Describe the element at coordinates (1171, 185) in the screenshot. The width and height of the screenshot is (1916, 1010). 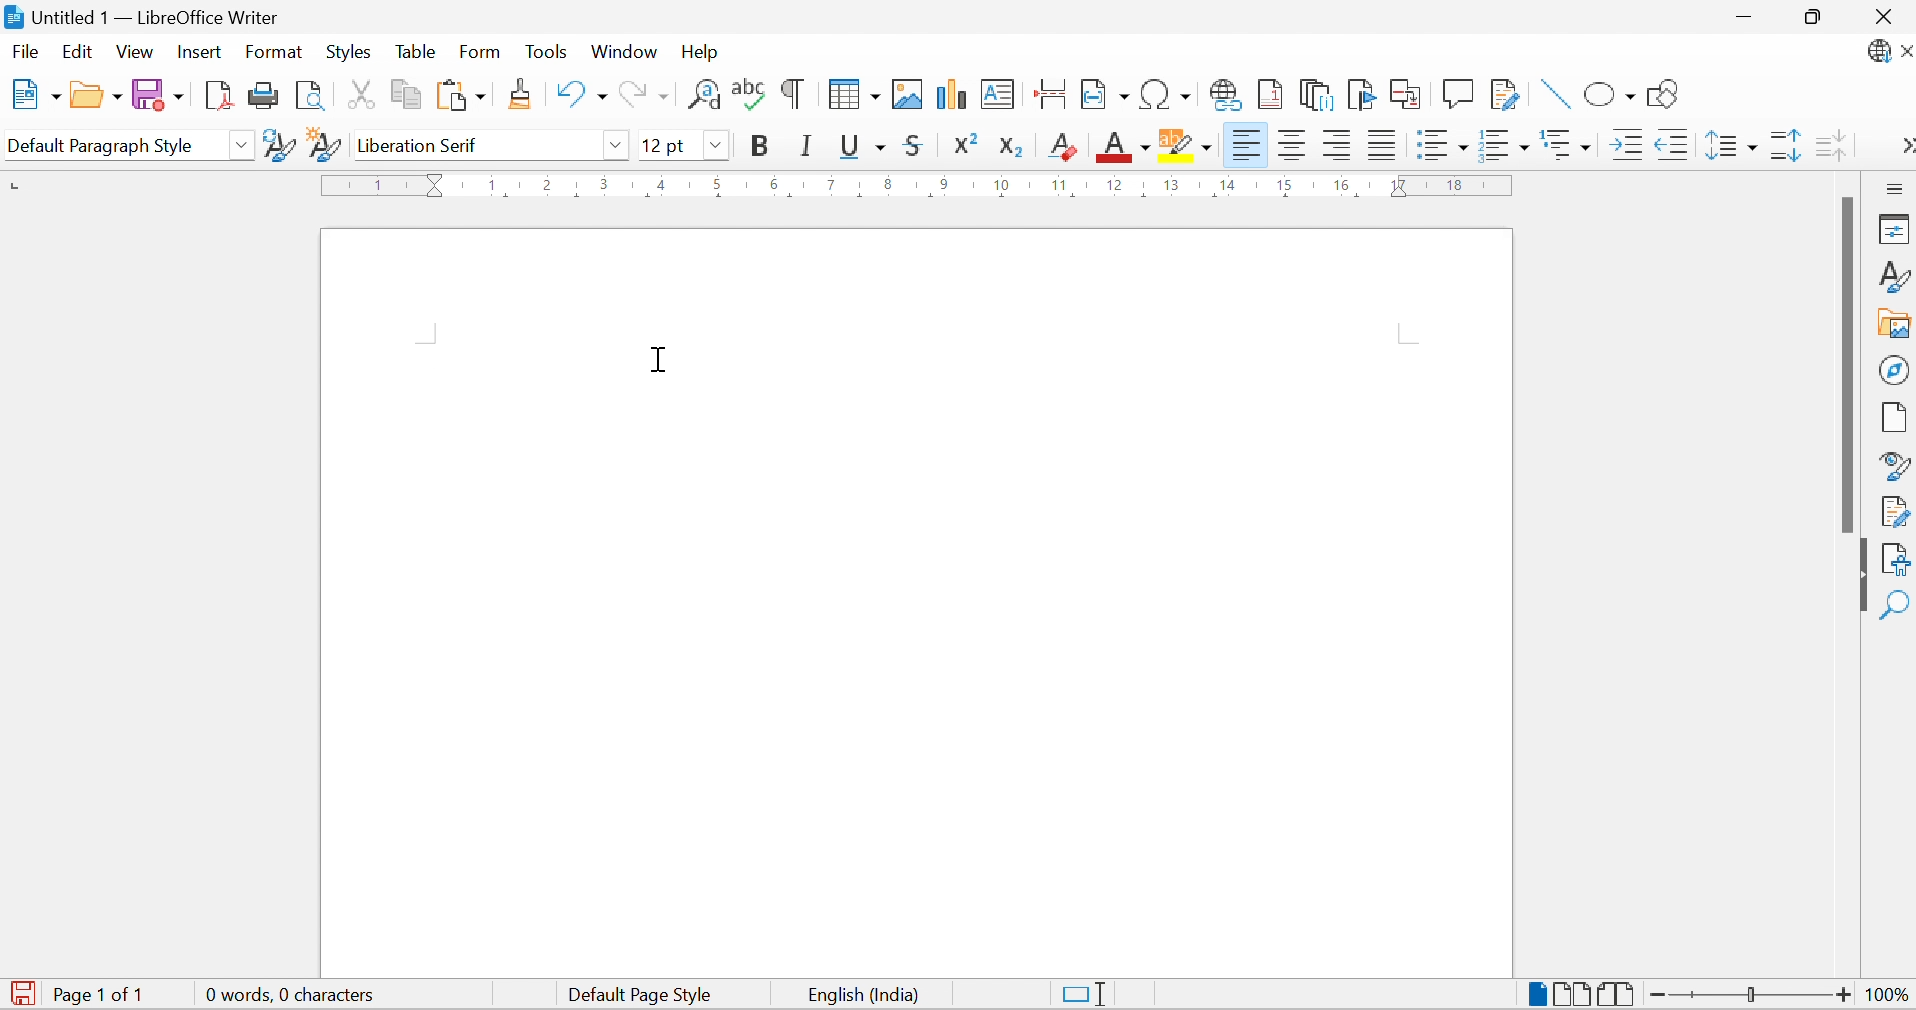
I see `13` at that location.